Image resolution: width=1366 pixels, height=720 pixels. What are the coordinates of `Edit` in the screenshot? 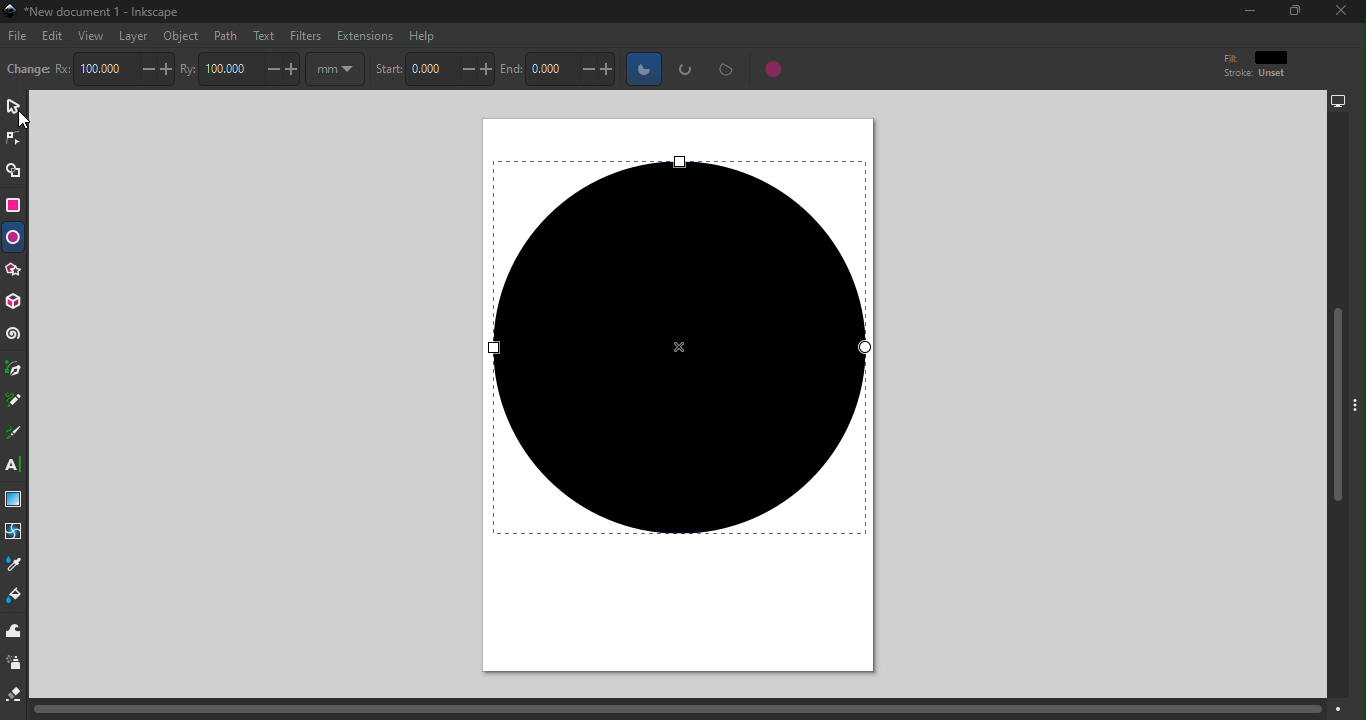 It's located at (53, 35).